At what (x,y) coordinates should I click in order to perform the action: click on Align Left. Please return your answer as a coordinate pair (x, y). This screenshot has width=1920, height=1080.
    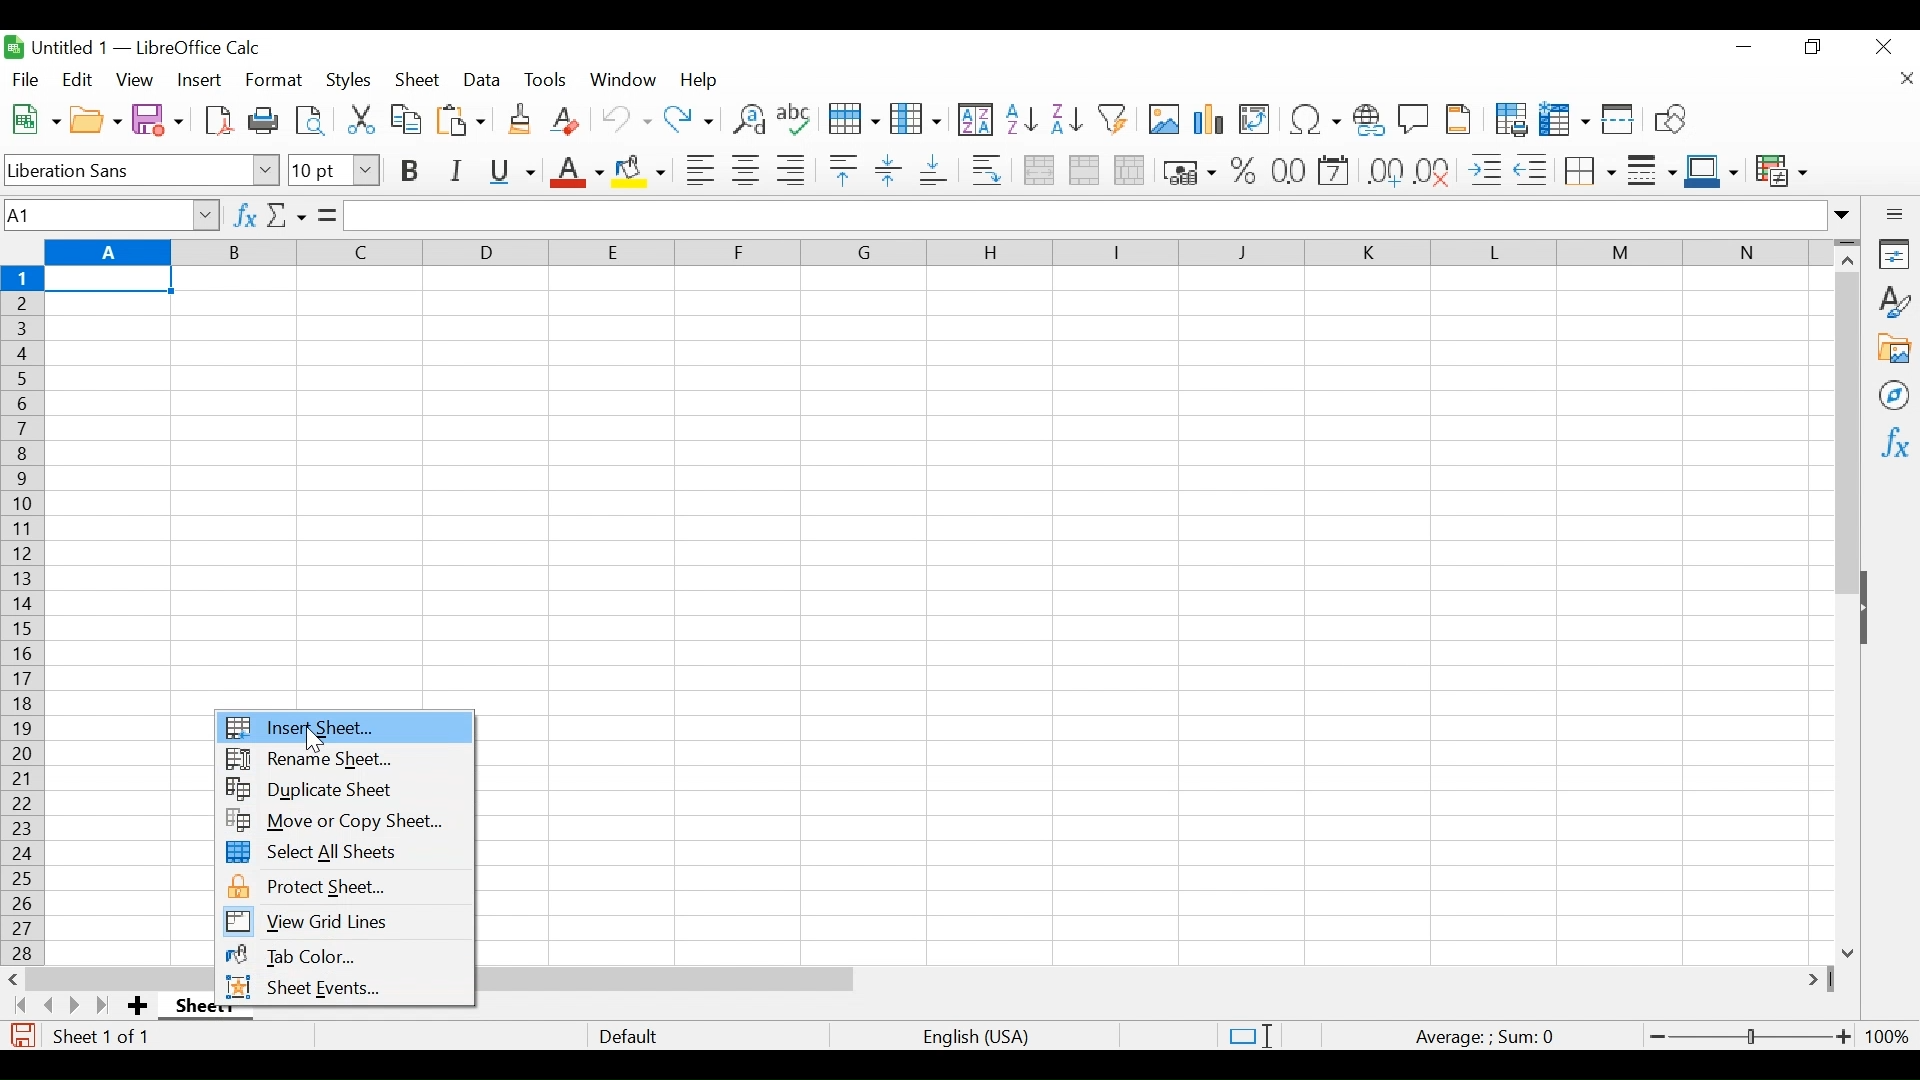
    Looking at the image, I should click on (700, 170).